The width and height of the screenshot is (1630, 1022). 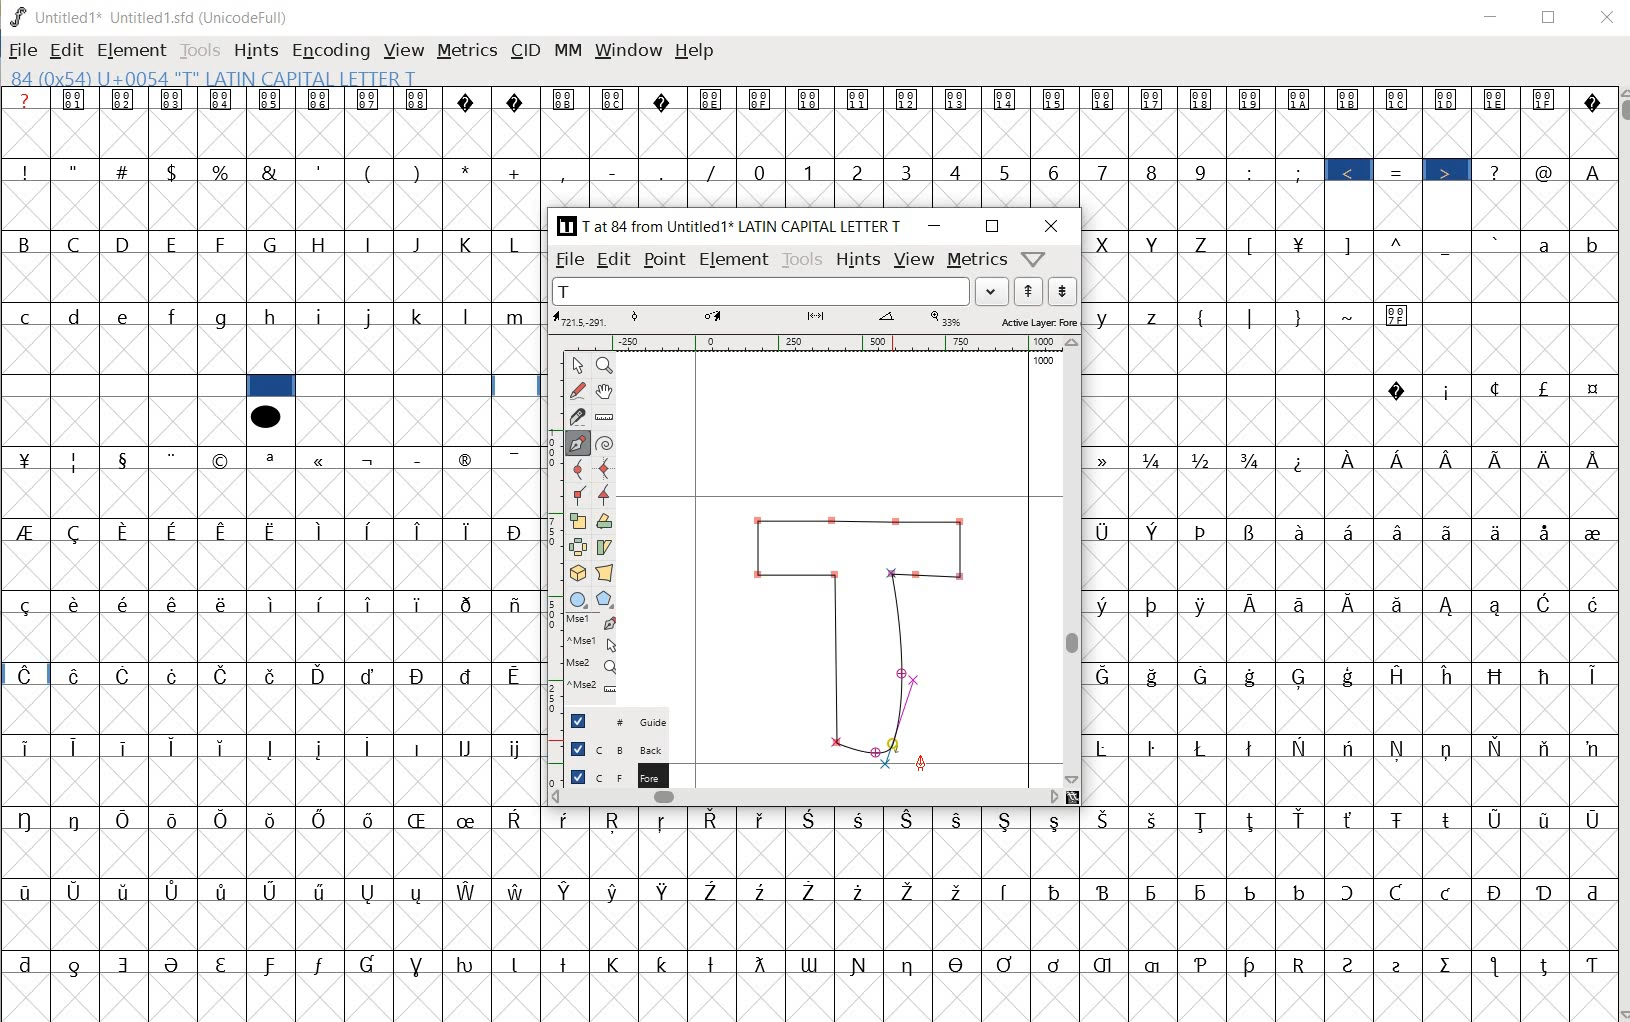 What do you see at coordinates (1107, 534) in the screenshot?
I see `Symbol` at bounding box center [1107, 534].